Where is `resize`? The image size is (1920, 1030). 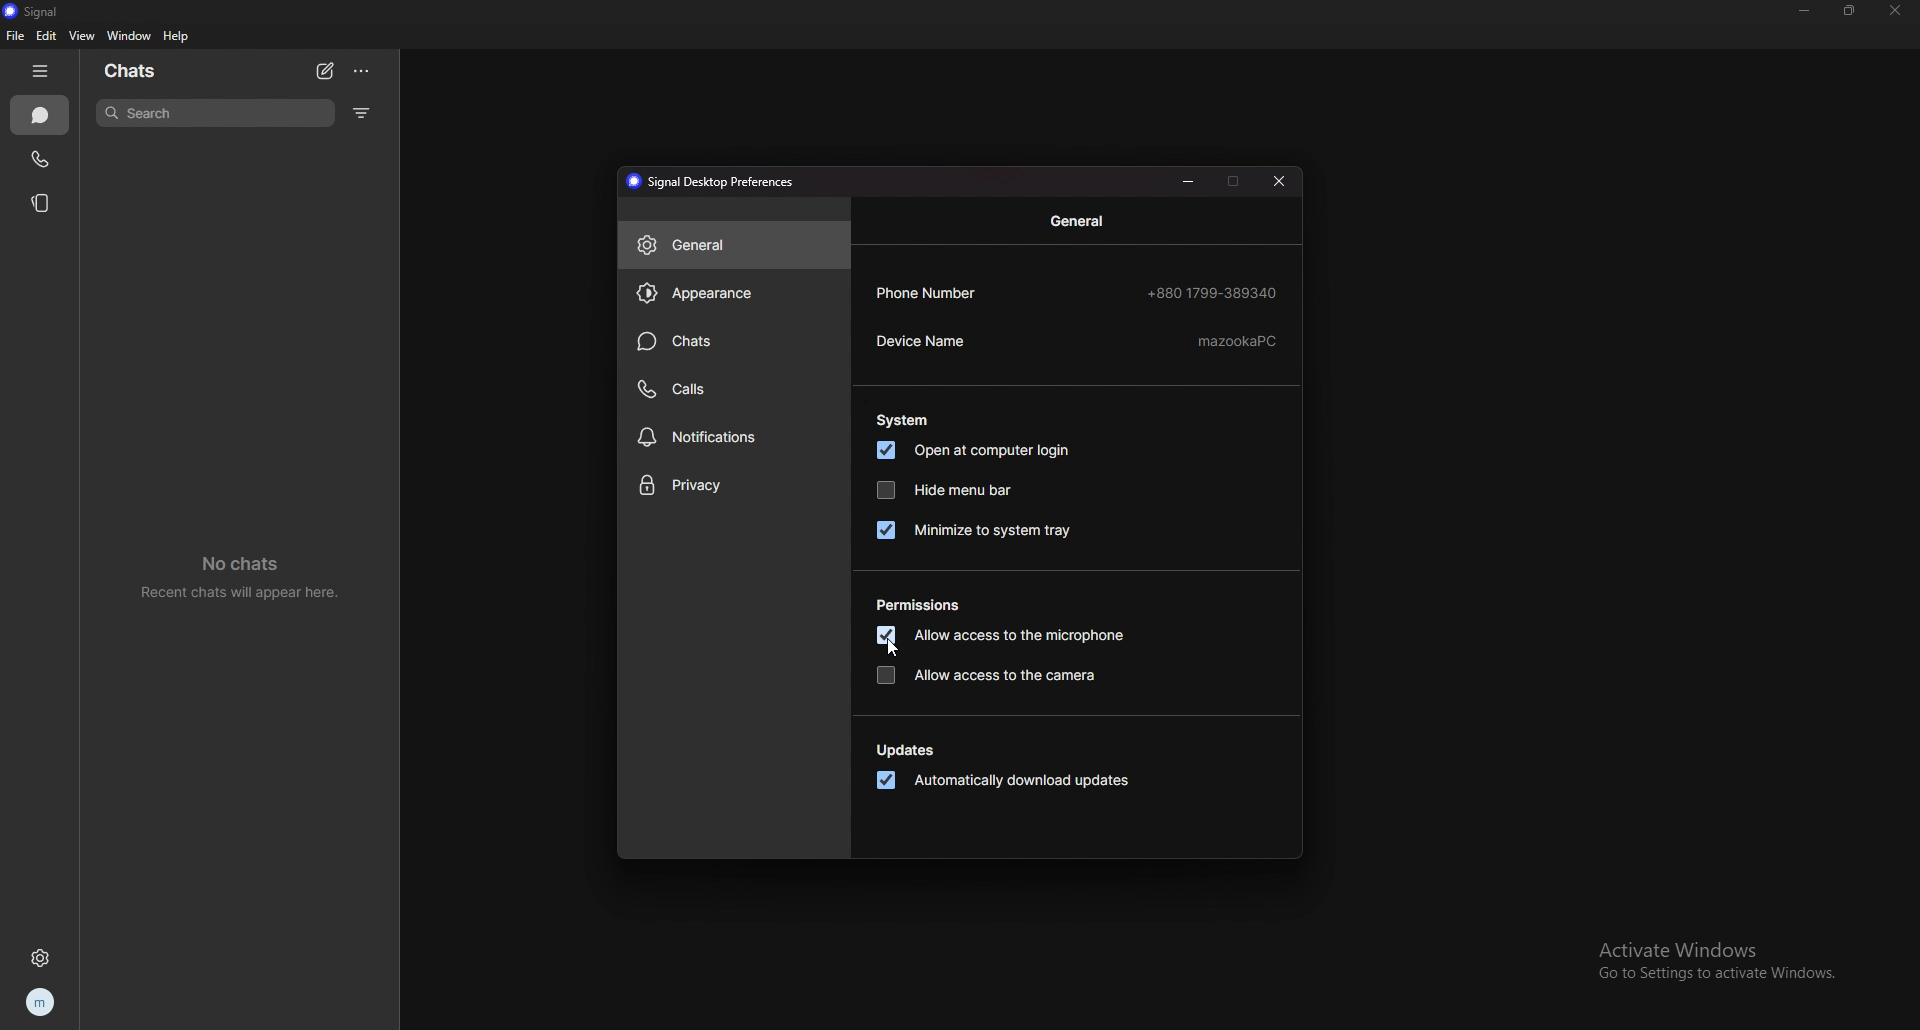
resize is located at coordinates (1850, 10).